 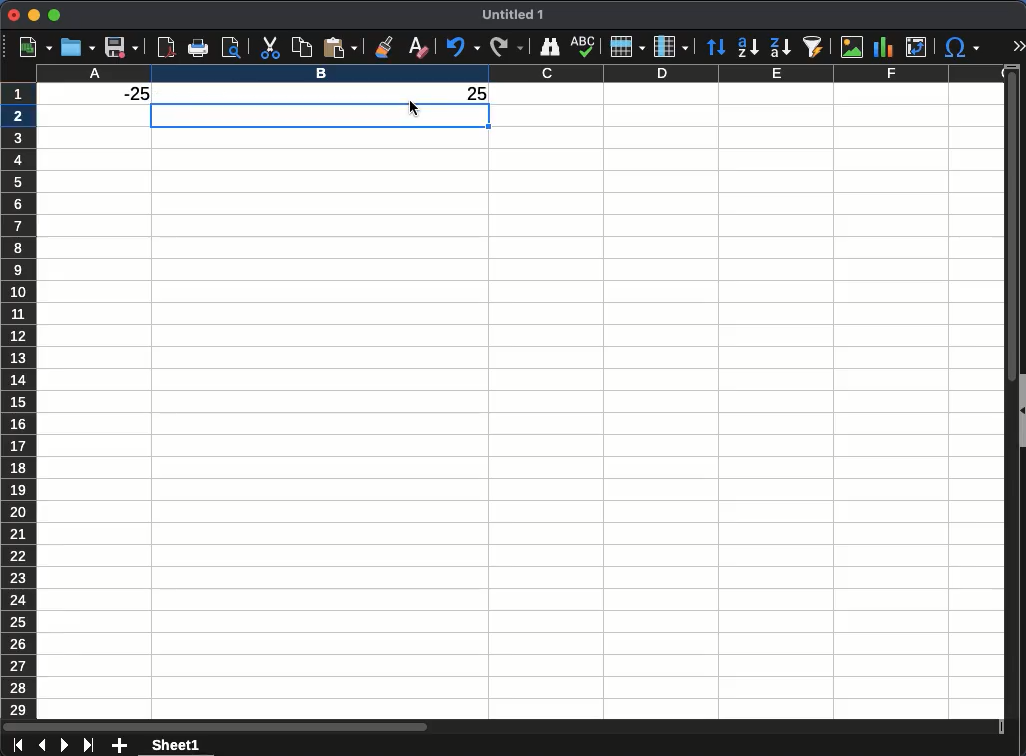 I want to click on expand, so click(x=1018, y=45).